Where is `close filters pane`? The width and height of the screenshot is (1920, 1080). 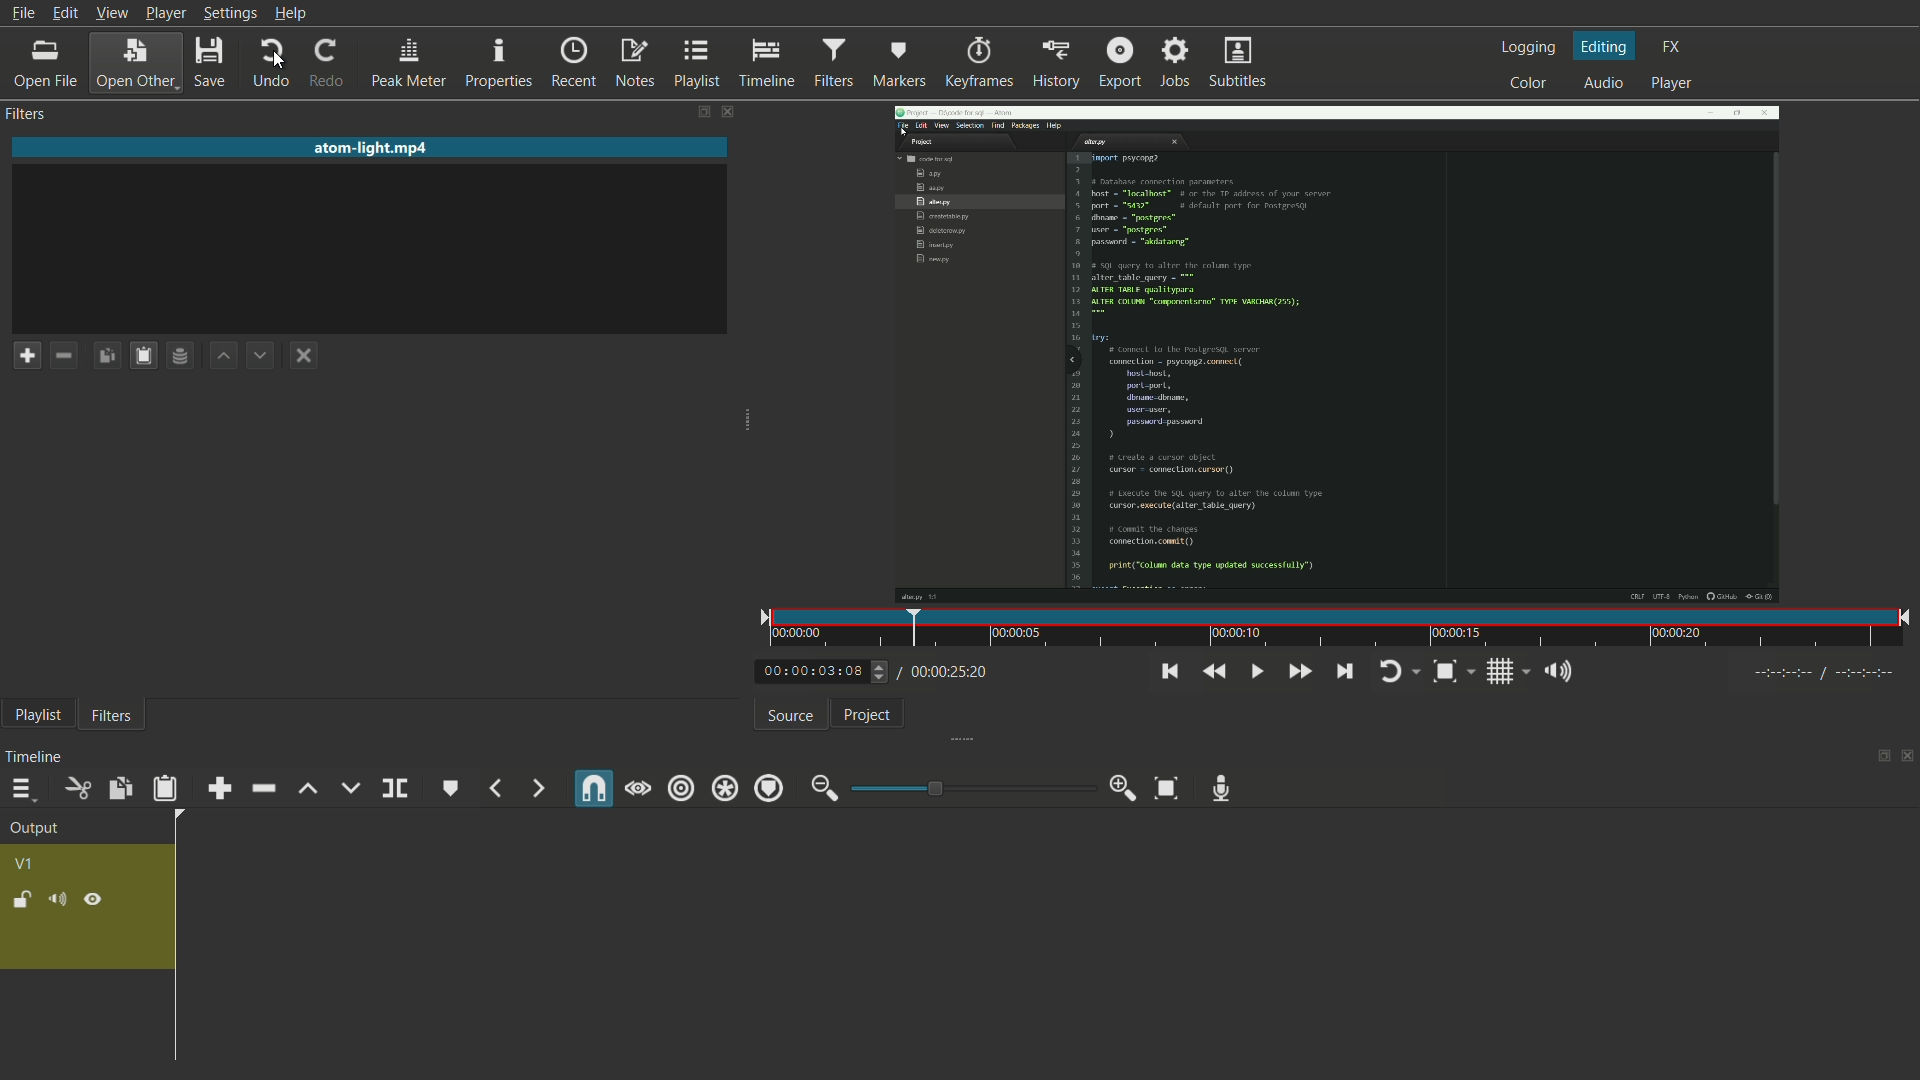
close filters pane is located at coordinates (733, 108).